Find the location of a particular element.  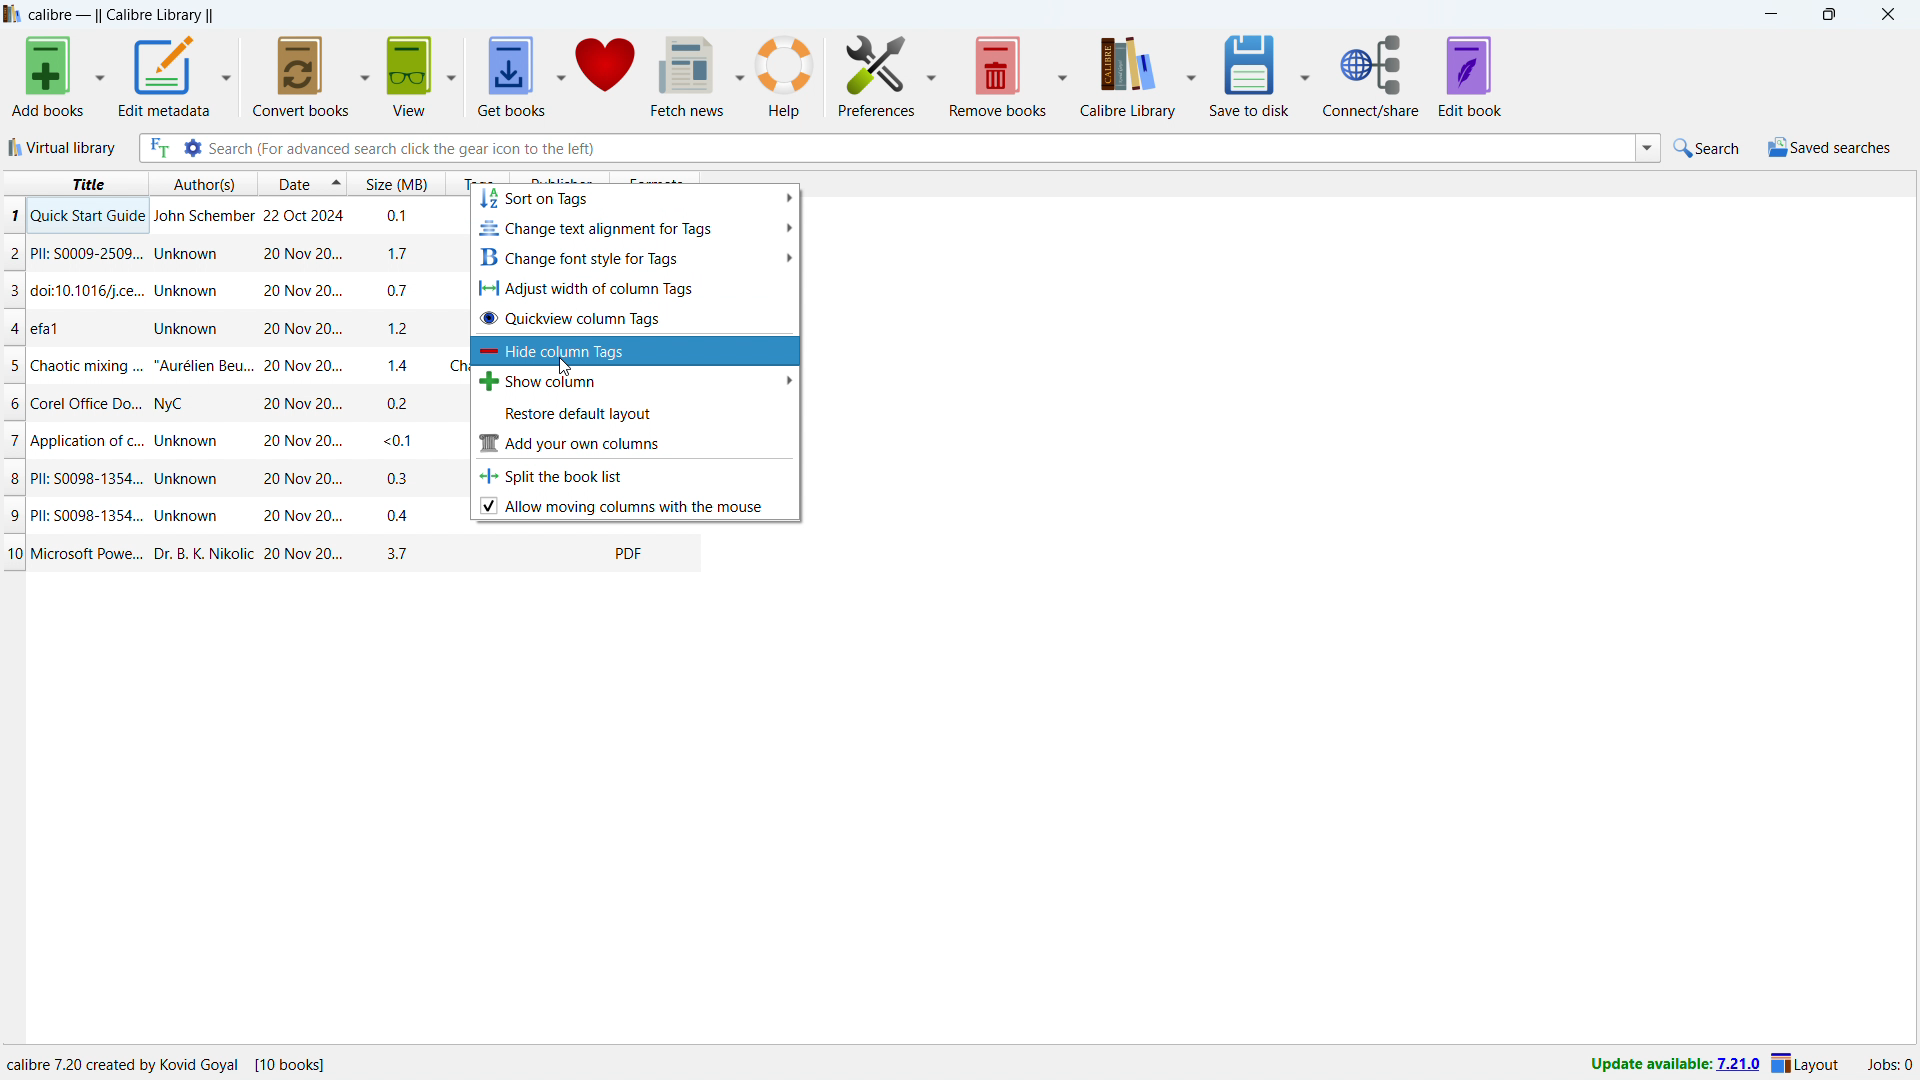

title is located at coordinates (121, 15).